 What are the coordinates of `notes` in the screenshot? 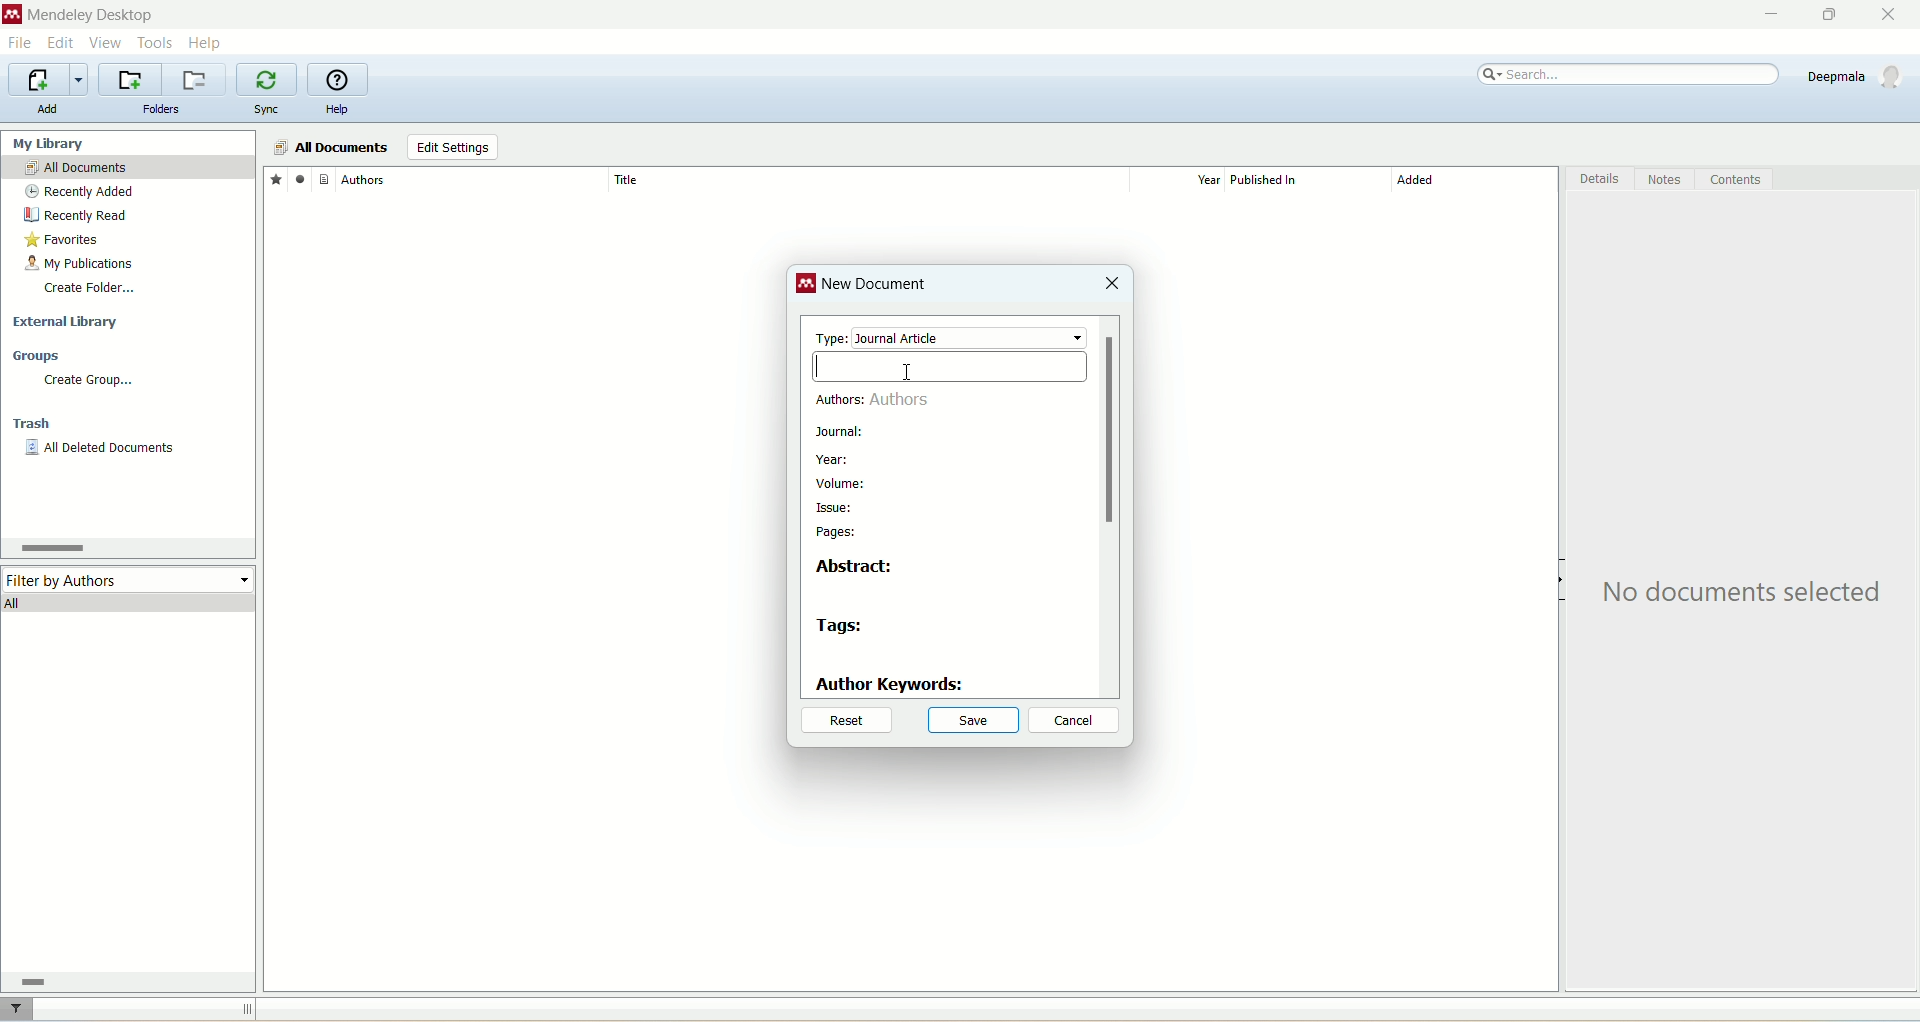 It's located at (1667, 180).